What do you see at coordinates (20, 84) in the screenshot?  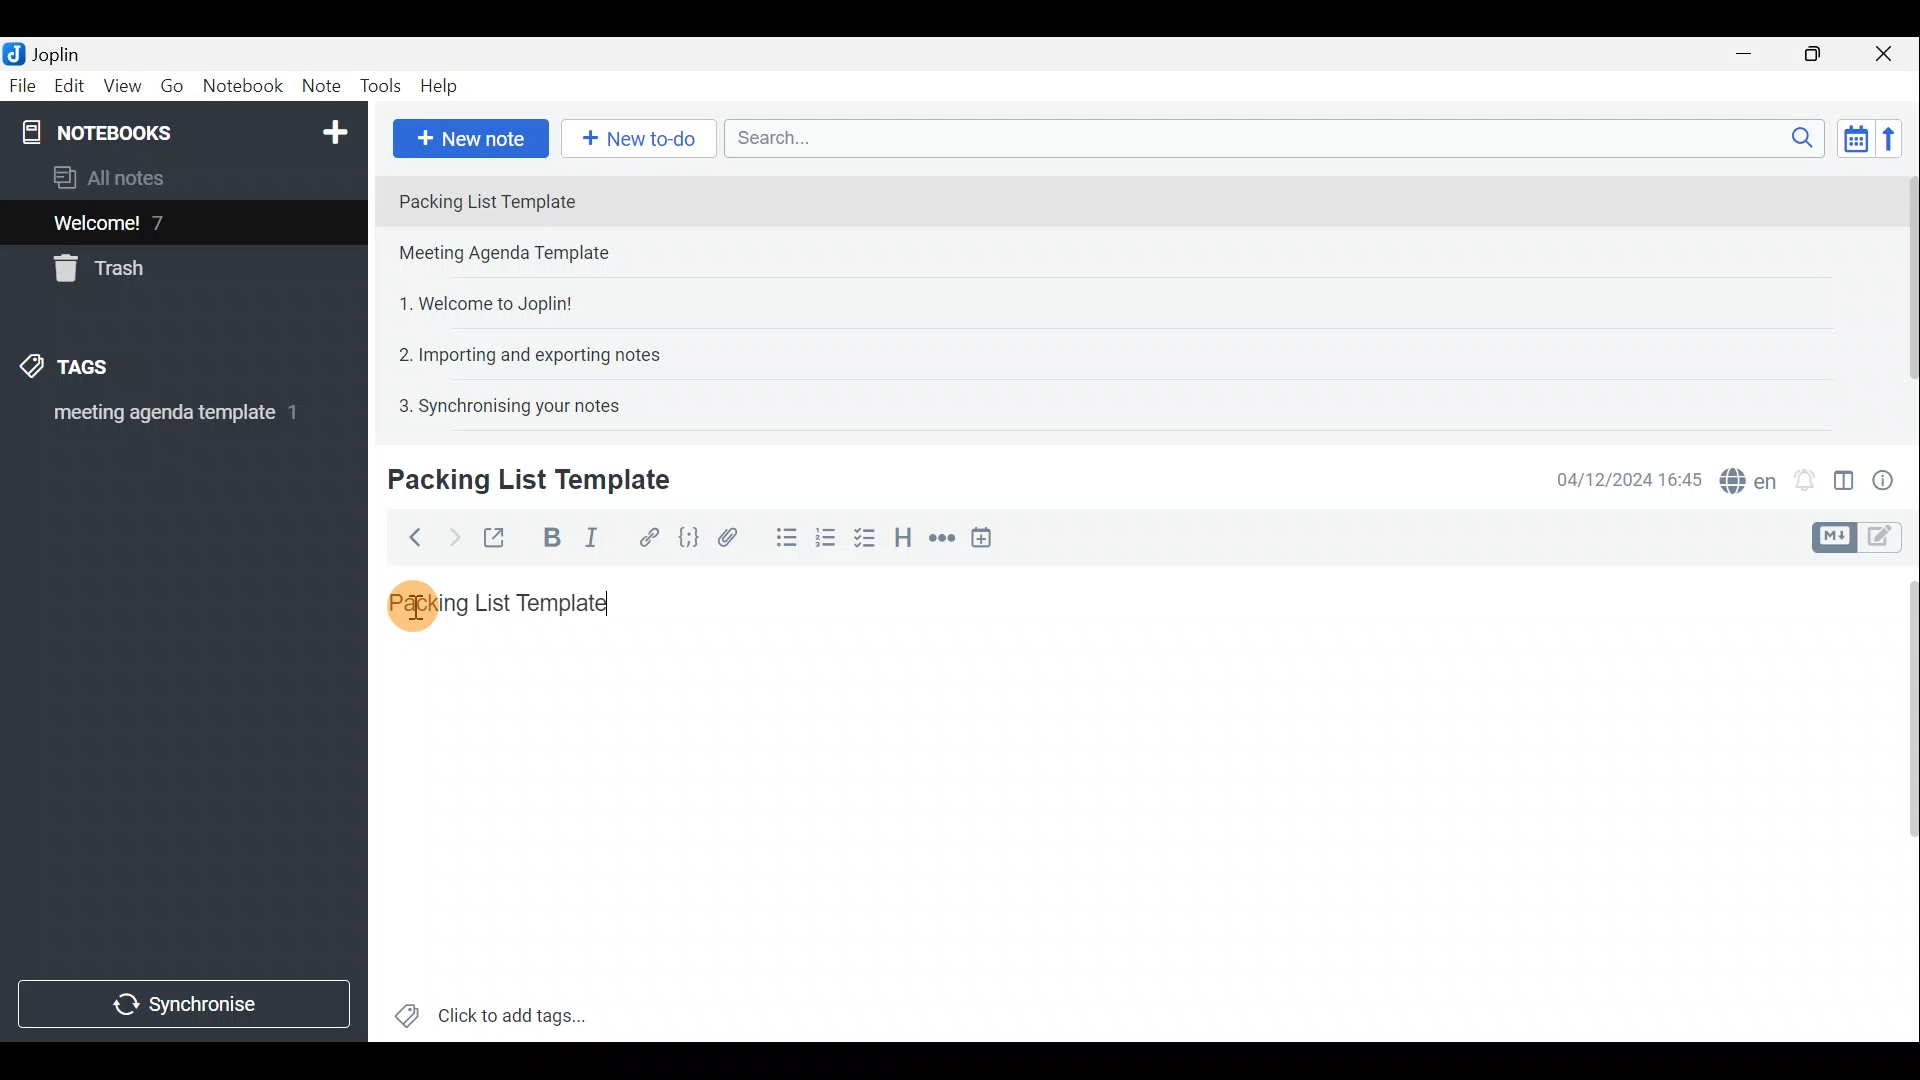 I see `File` at bounding box center [20, 84].